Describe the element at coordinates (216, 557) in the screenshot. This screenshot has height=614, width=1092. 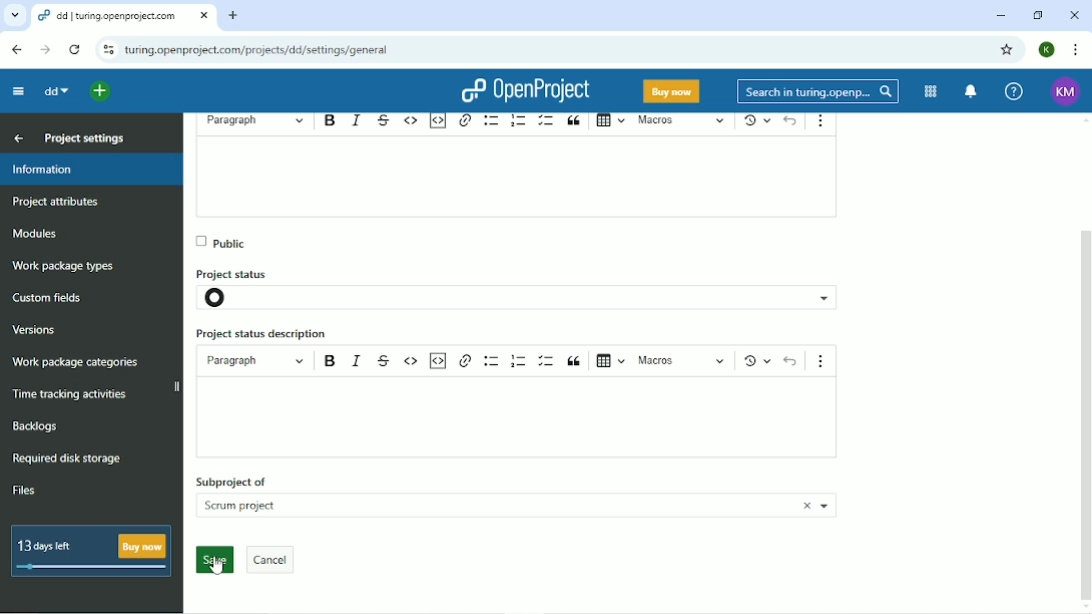
I see `save` at that location.